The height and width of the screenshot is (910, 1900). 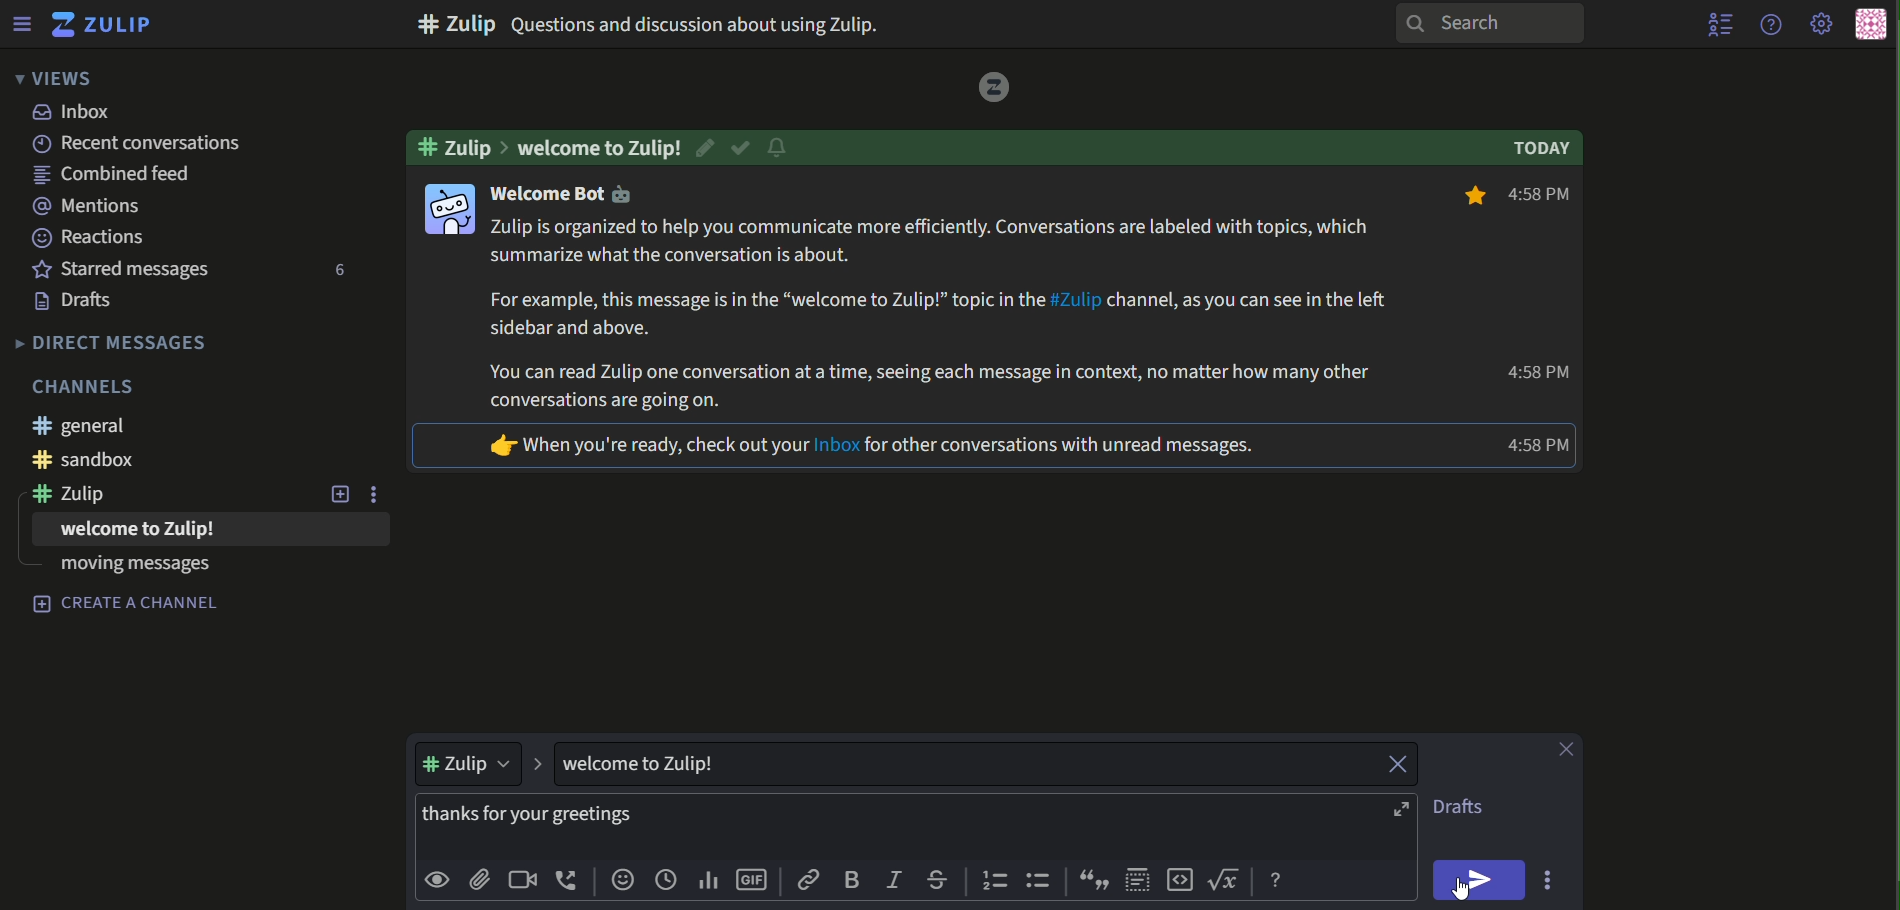 I want to click on fullscreen, so click(x=1404, y=810).